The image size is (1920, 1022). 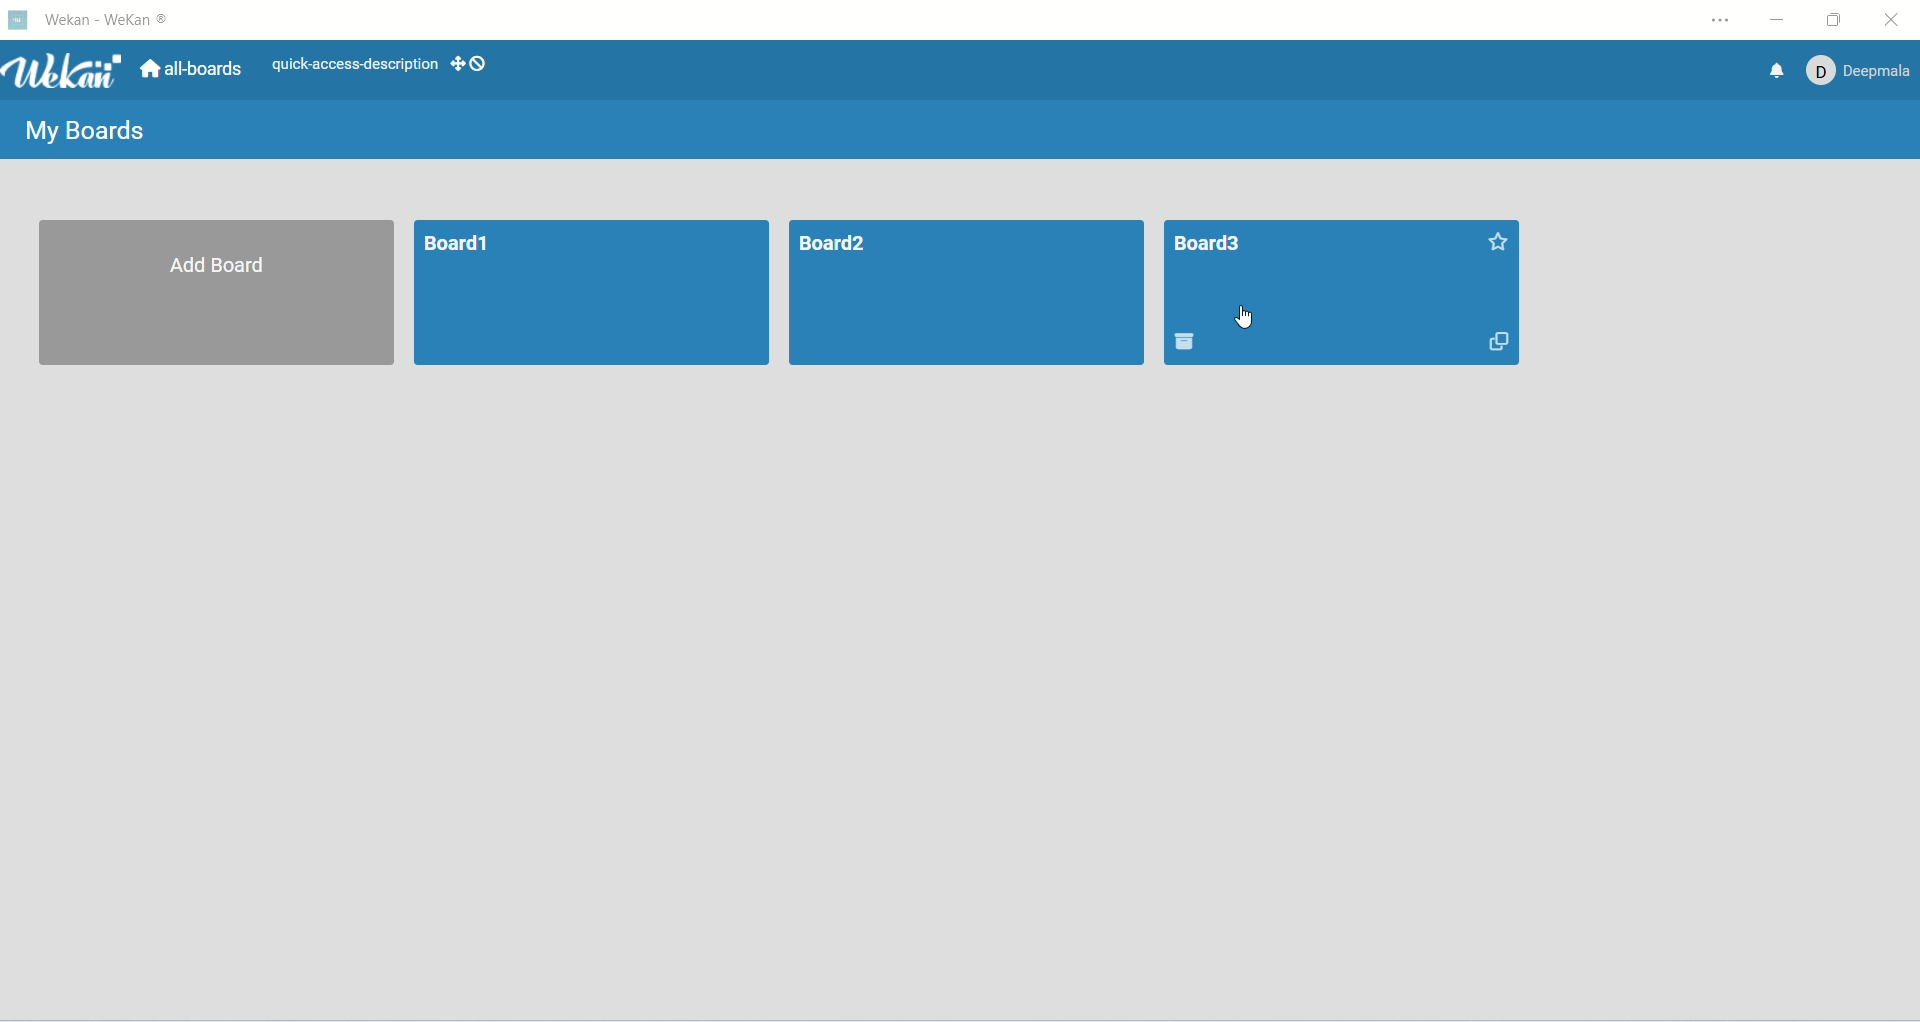 I want to click on all boards, so click(x=195, y=70).